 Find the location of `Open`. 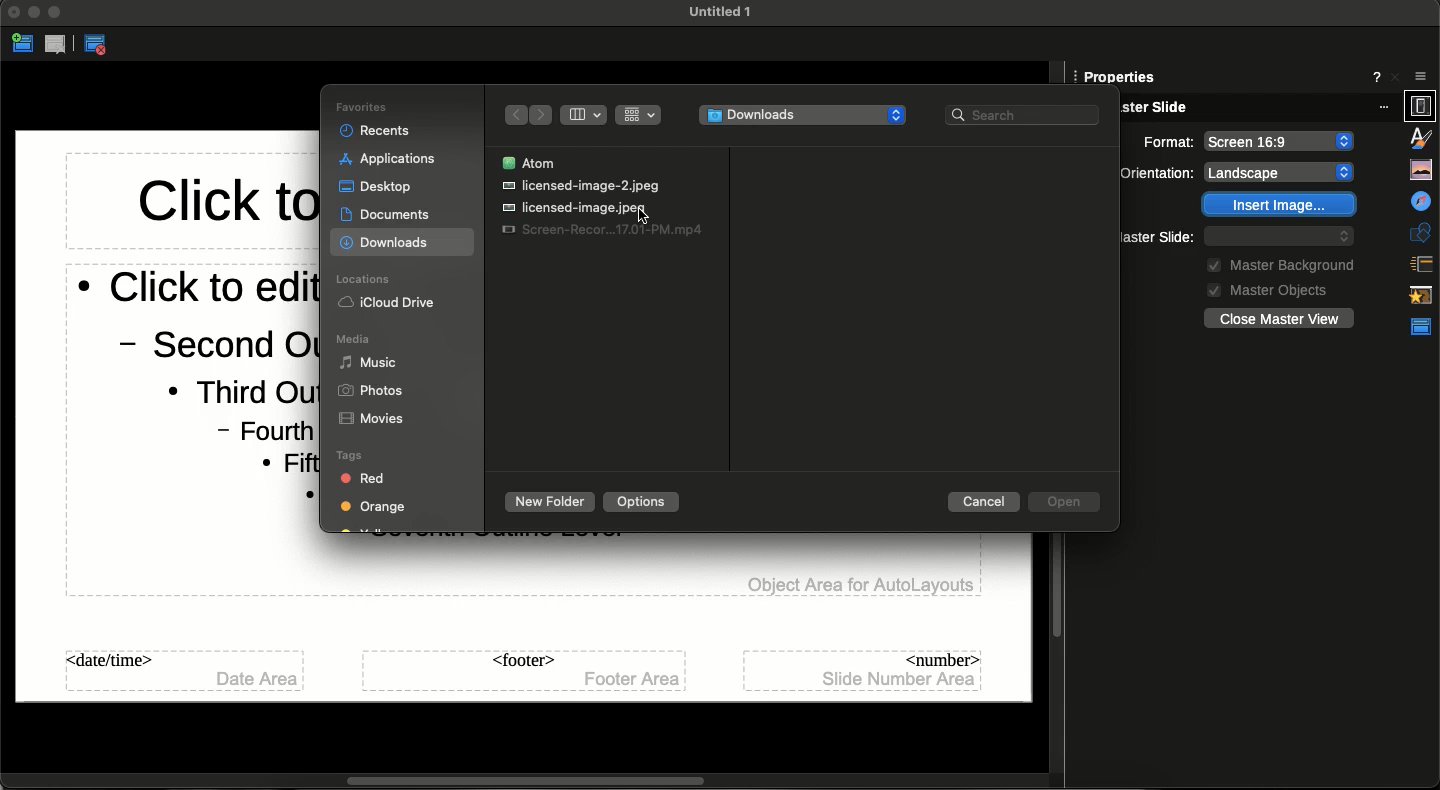

Open is located at coordinates (1061, 502).